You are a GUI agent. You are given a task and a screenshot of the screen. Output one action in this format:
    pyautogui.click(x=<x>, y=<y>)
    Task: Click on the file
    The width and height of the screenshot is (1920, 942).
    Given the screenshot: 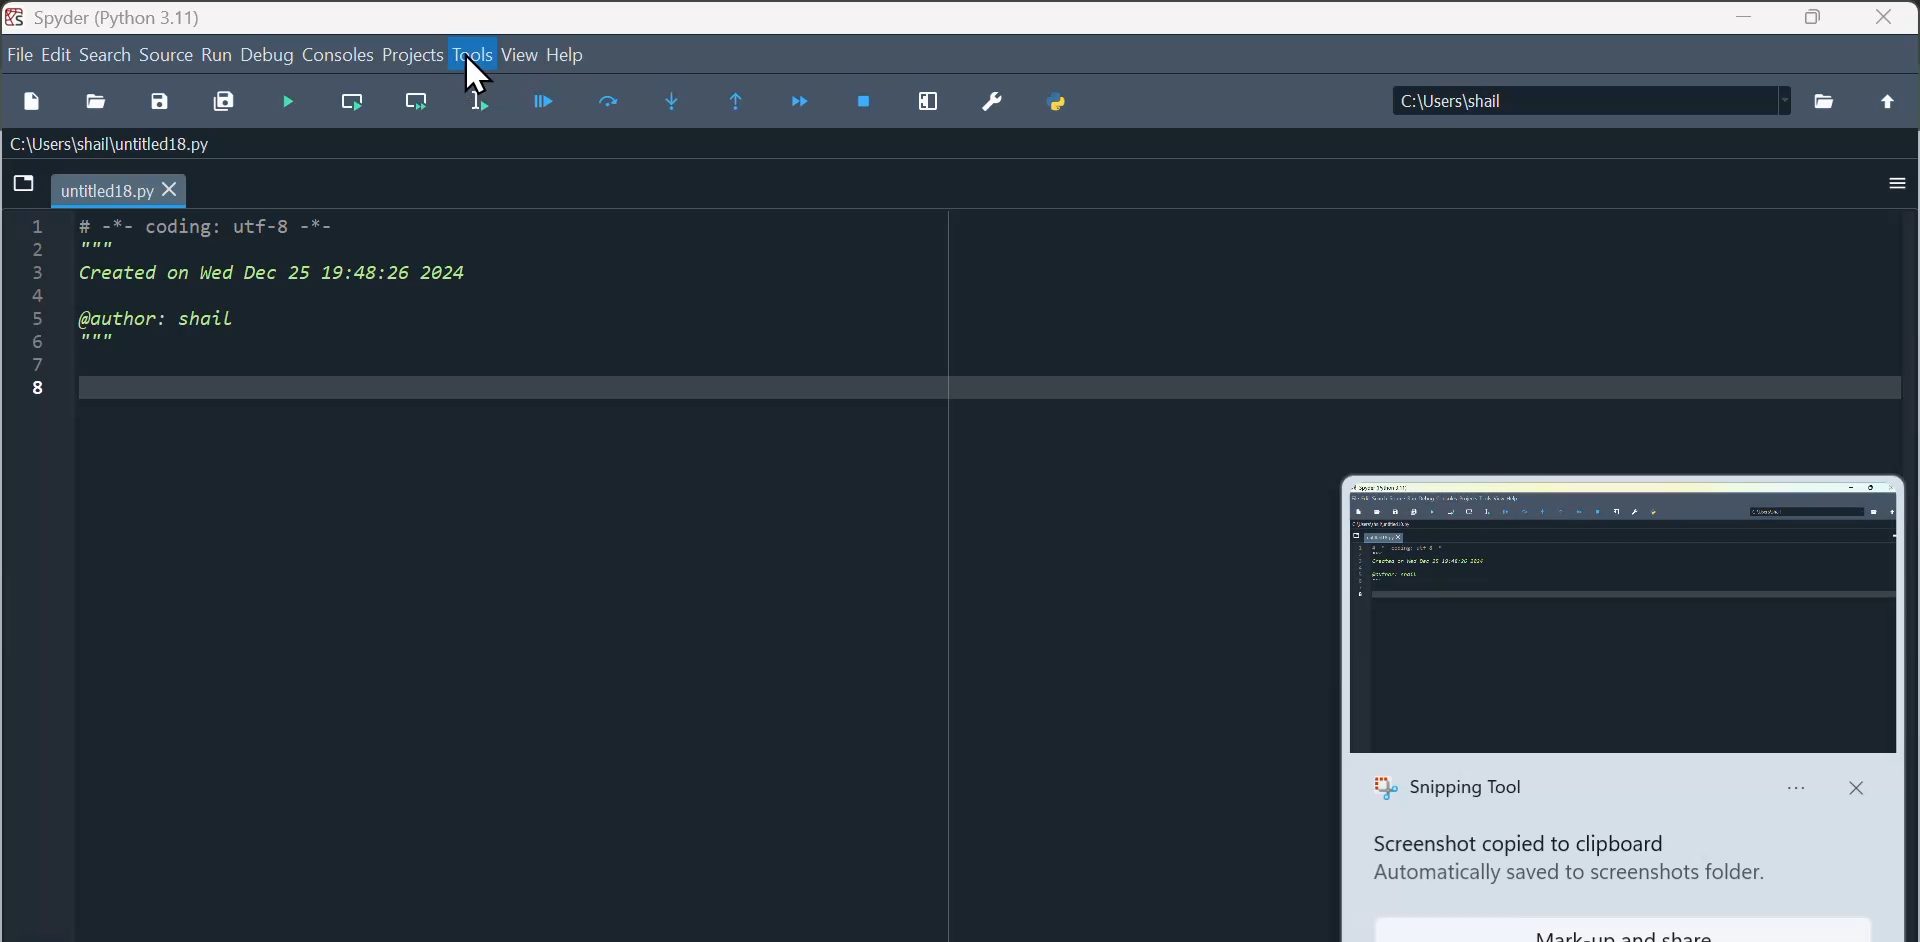 What is the action you would take?
    pyautogui.click(x=18, y=56)
    